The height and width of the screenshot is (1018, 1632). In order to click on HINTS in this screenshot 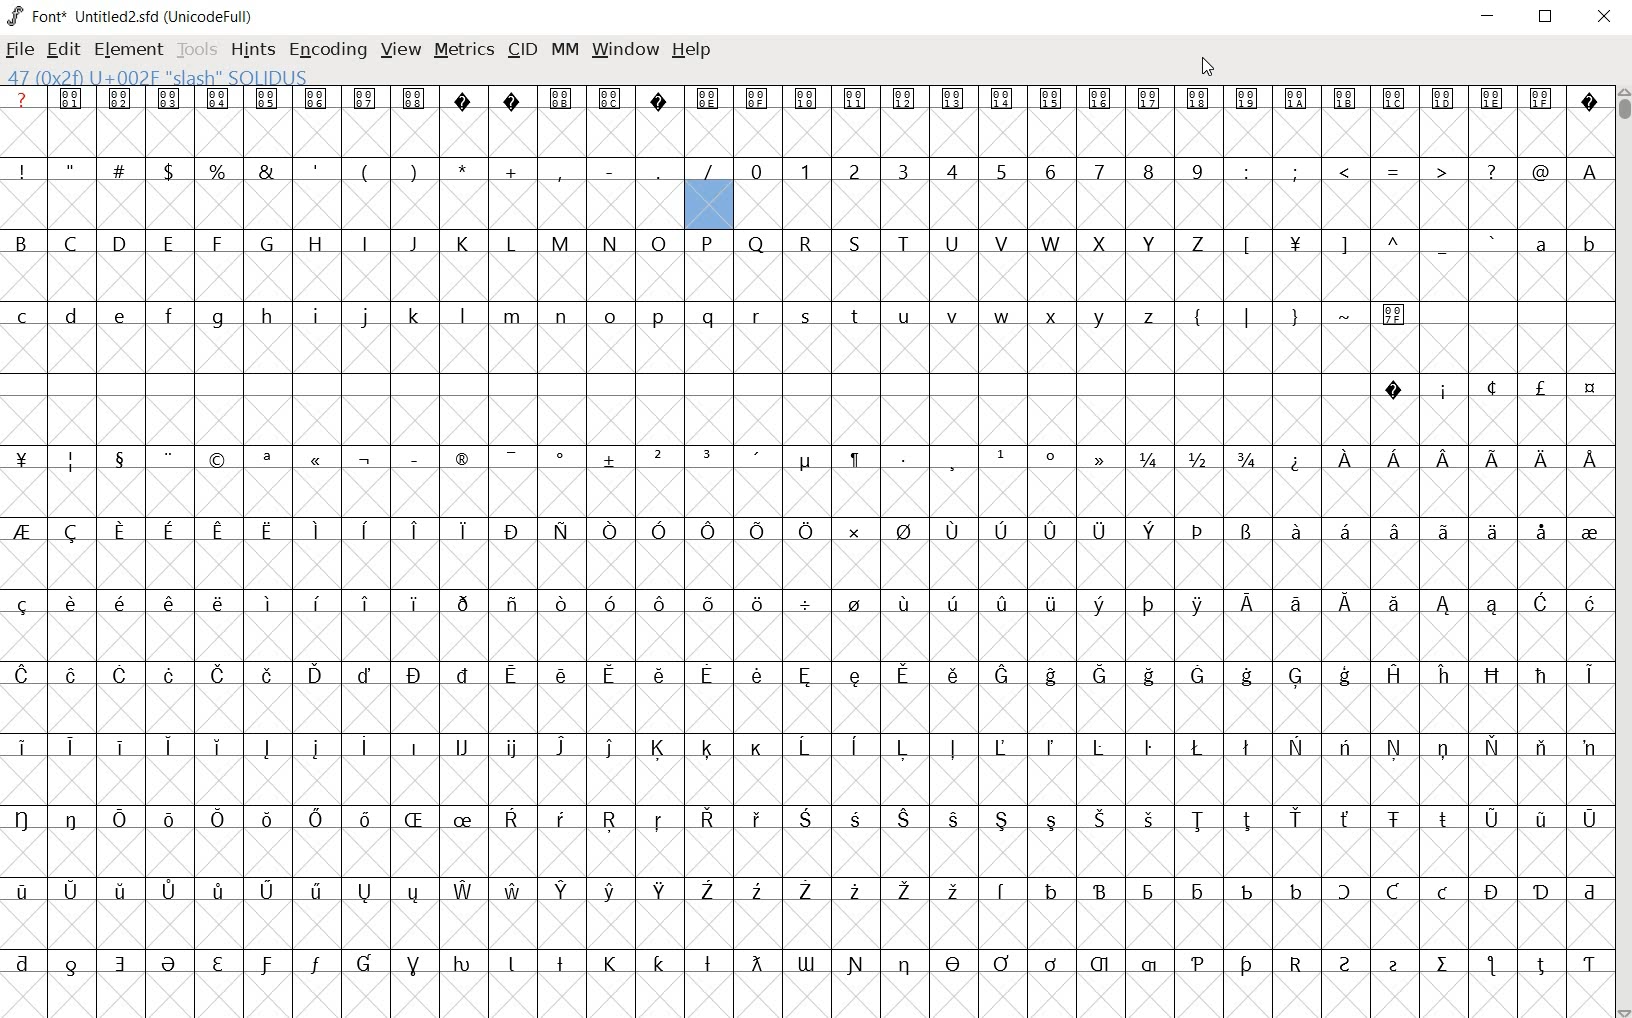, I will do `click(253, 51)`.